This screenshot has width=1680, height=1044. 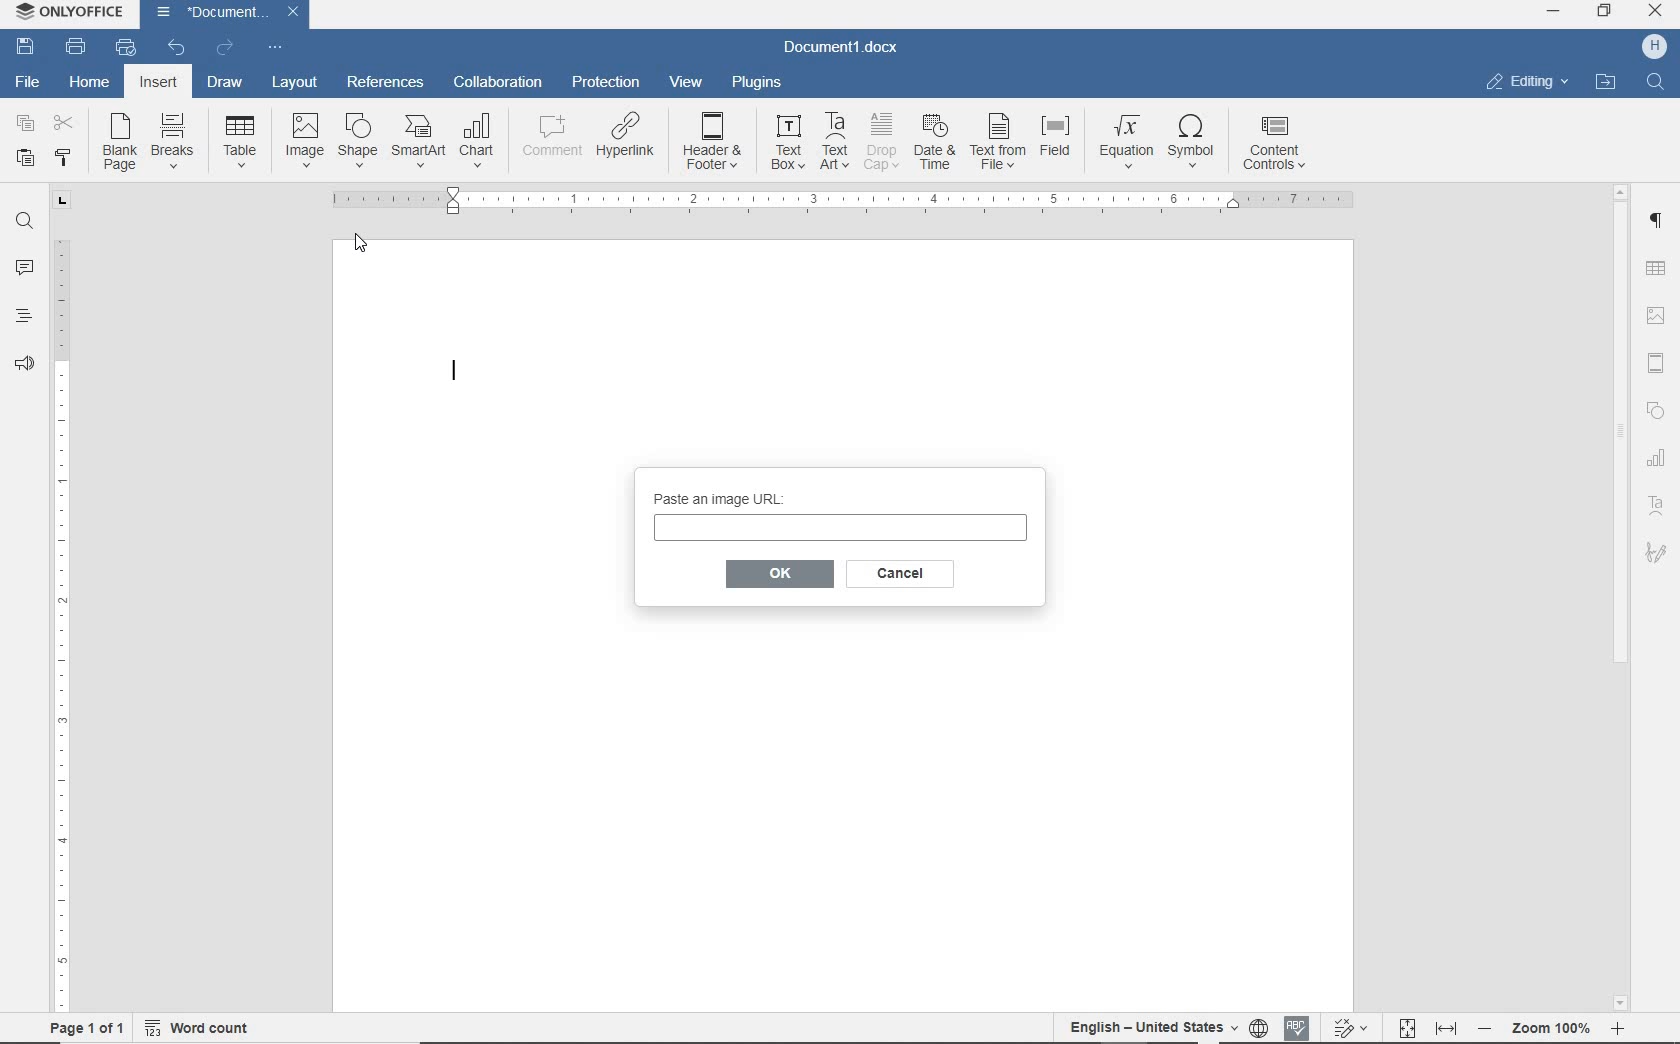 What do you see at coordinates (226, 83) in the screenshot?
I see `draw` at bounding box center [226, 83].